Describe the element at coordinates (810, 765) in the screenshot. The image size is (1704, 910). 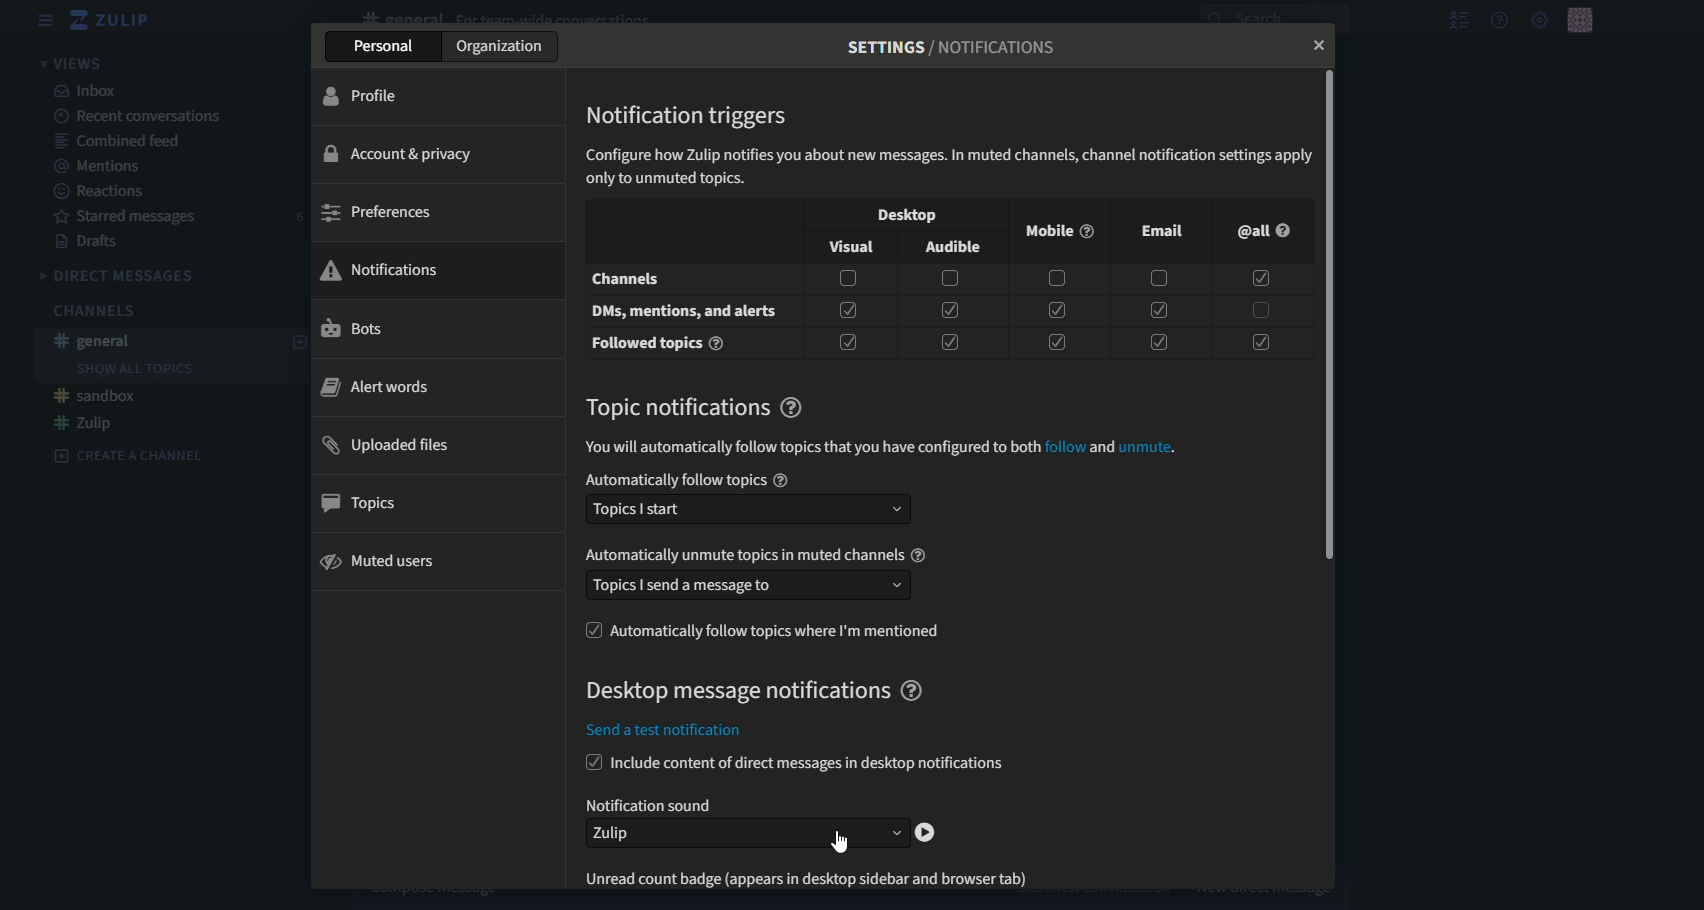
I see `text` at that location.